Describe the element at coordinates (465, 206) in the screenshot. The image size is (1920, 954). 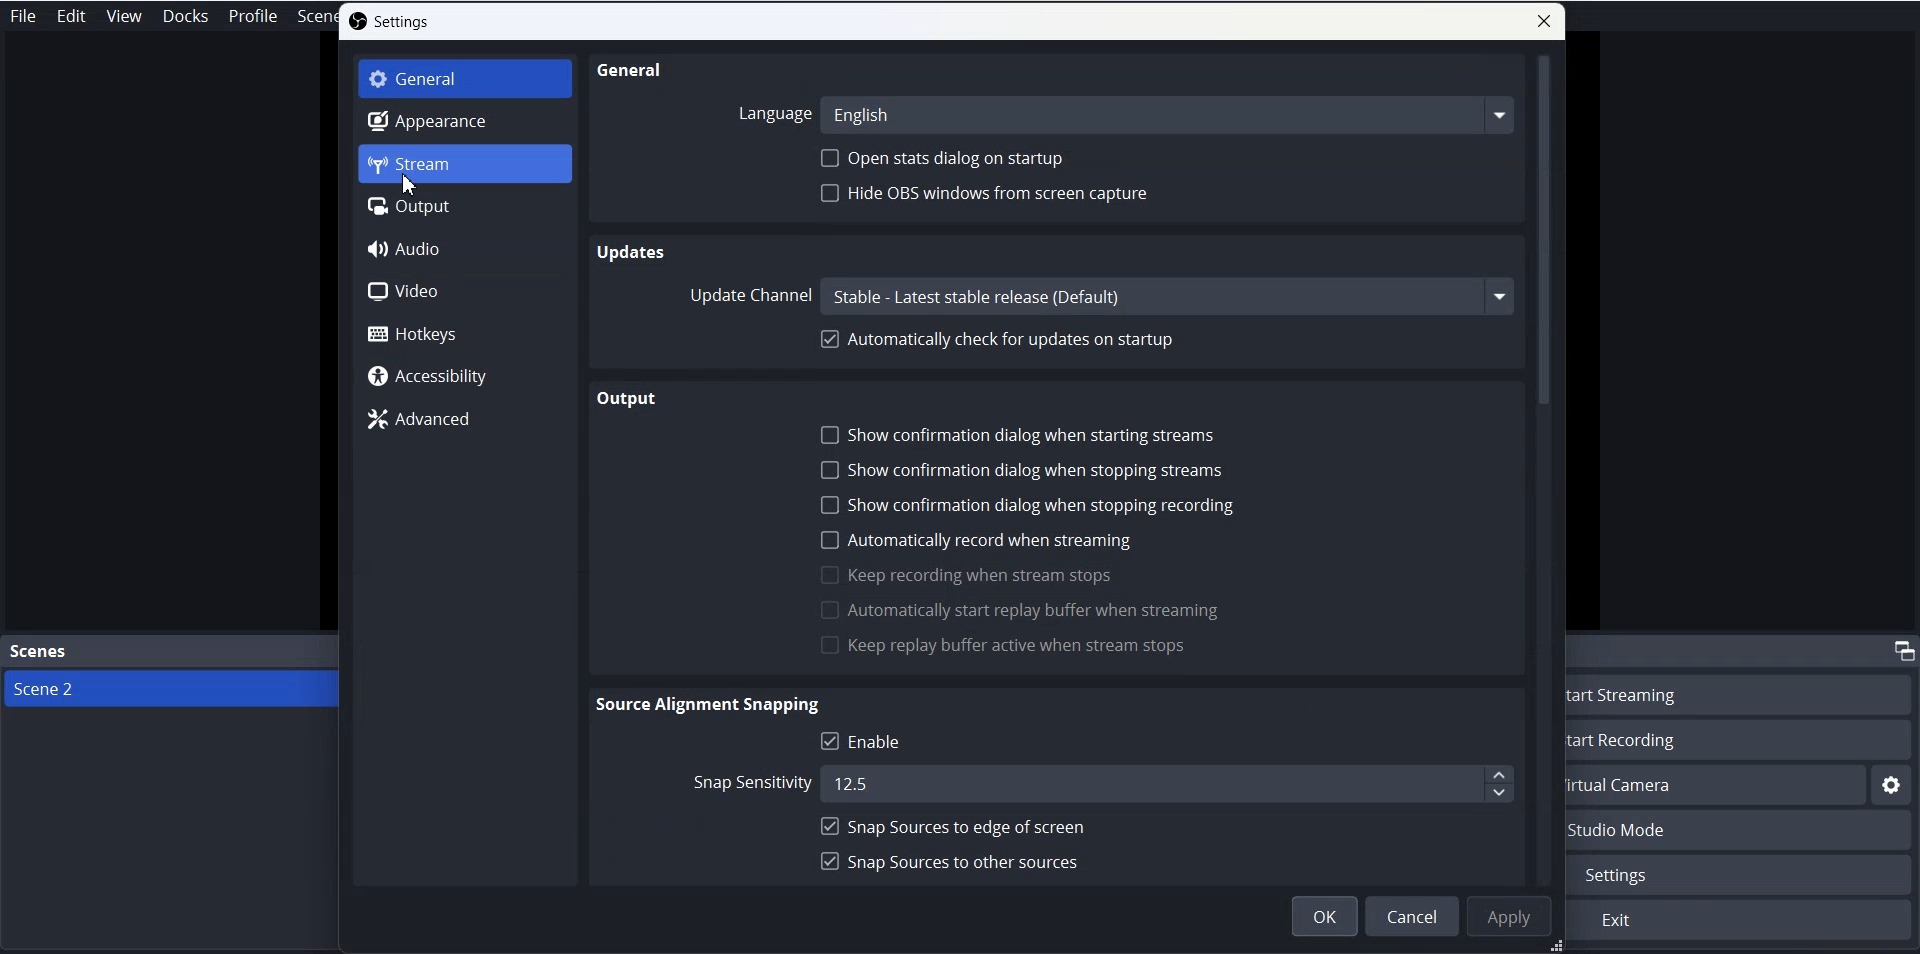
I see `Output` at that location.